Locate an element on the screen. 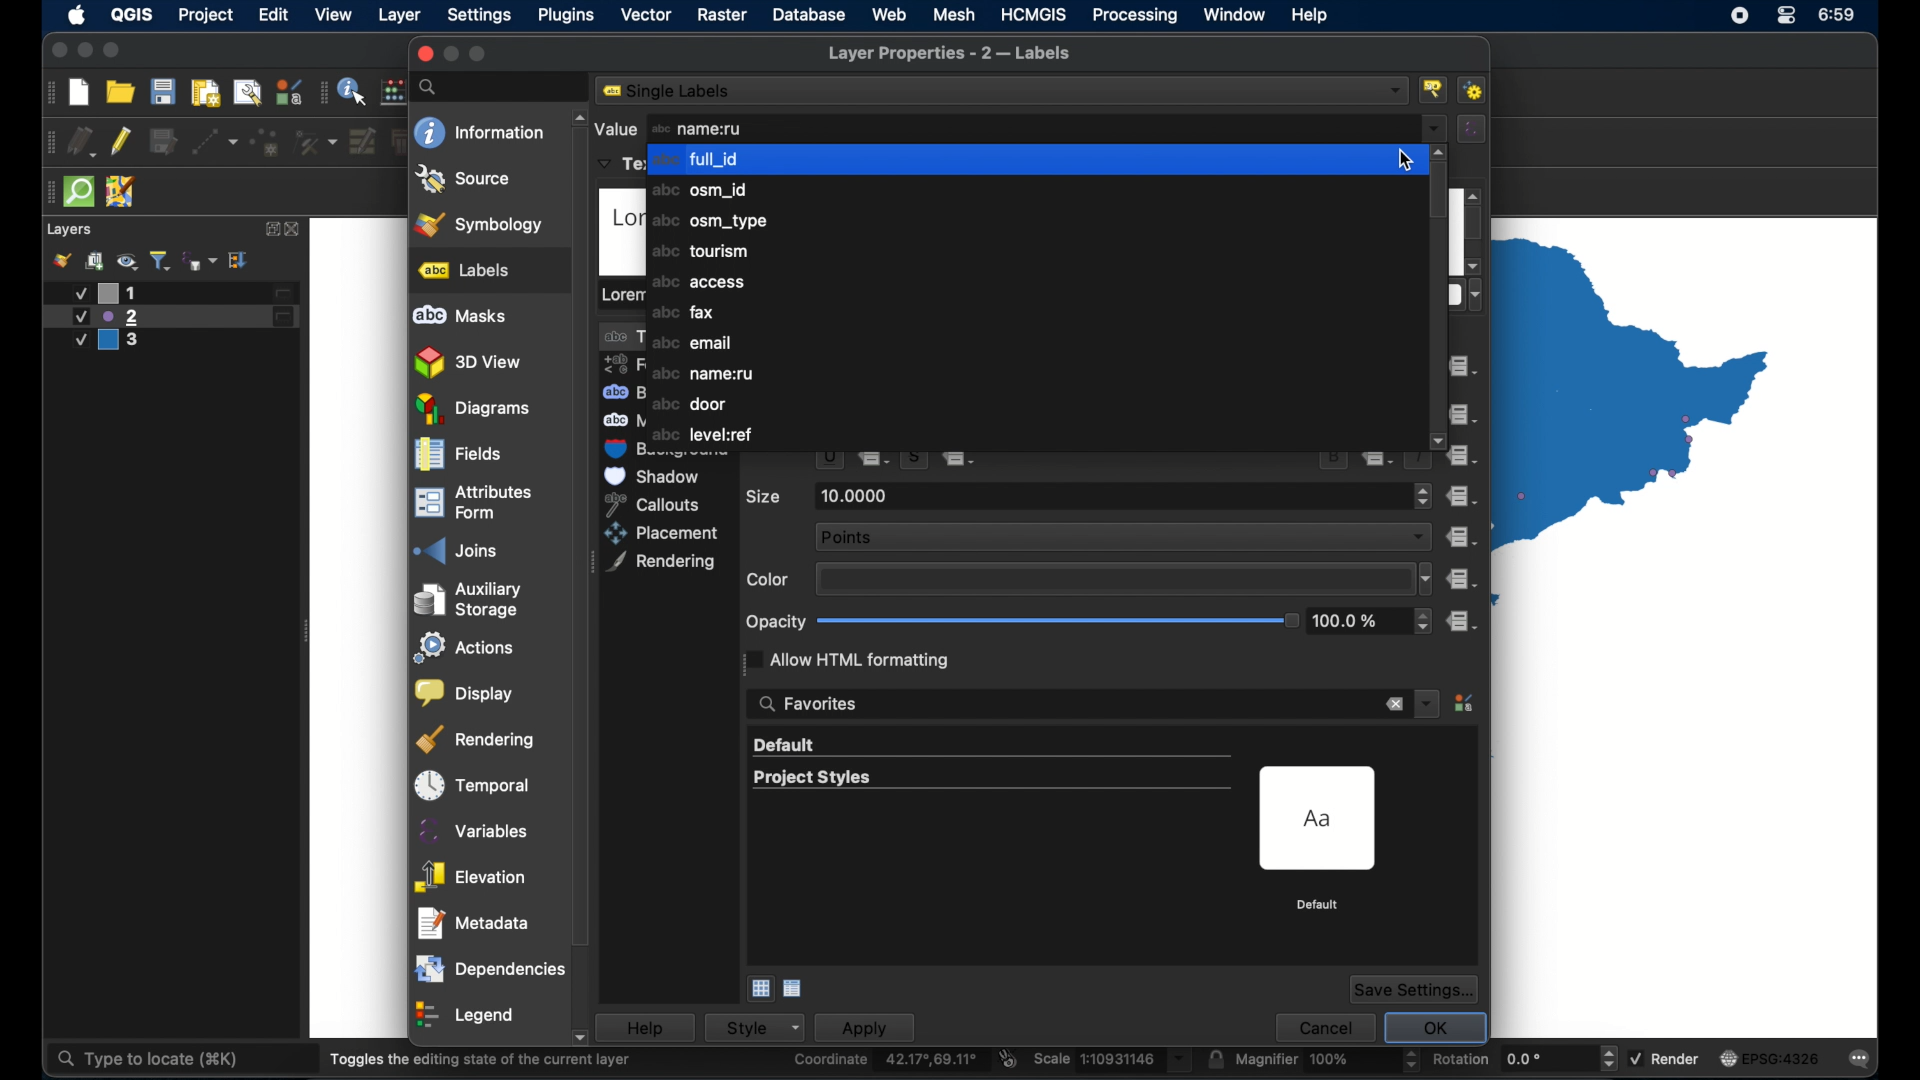  color is located at coordinates (769, 580).